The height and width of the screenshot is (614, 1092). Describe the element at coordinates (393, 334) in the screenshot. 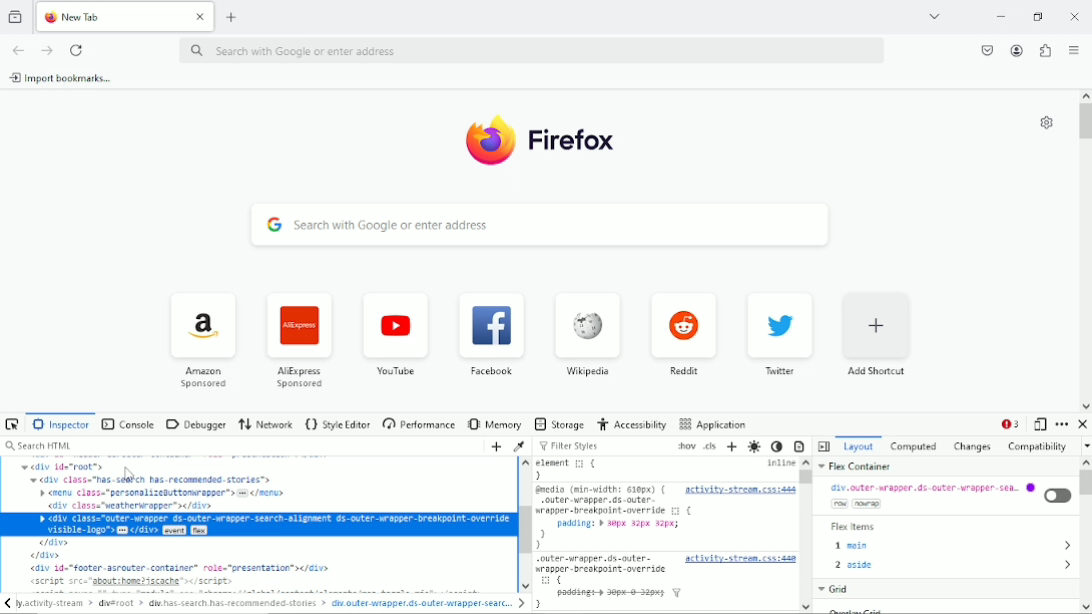

I see `Youtube` at that location.